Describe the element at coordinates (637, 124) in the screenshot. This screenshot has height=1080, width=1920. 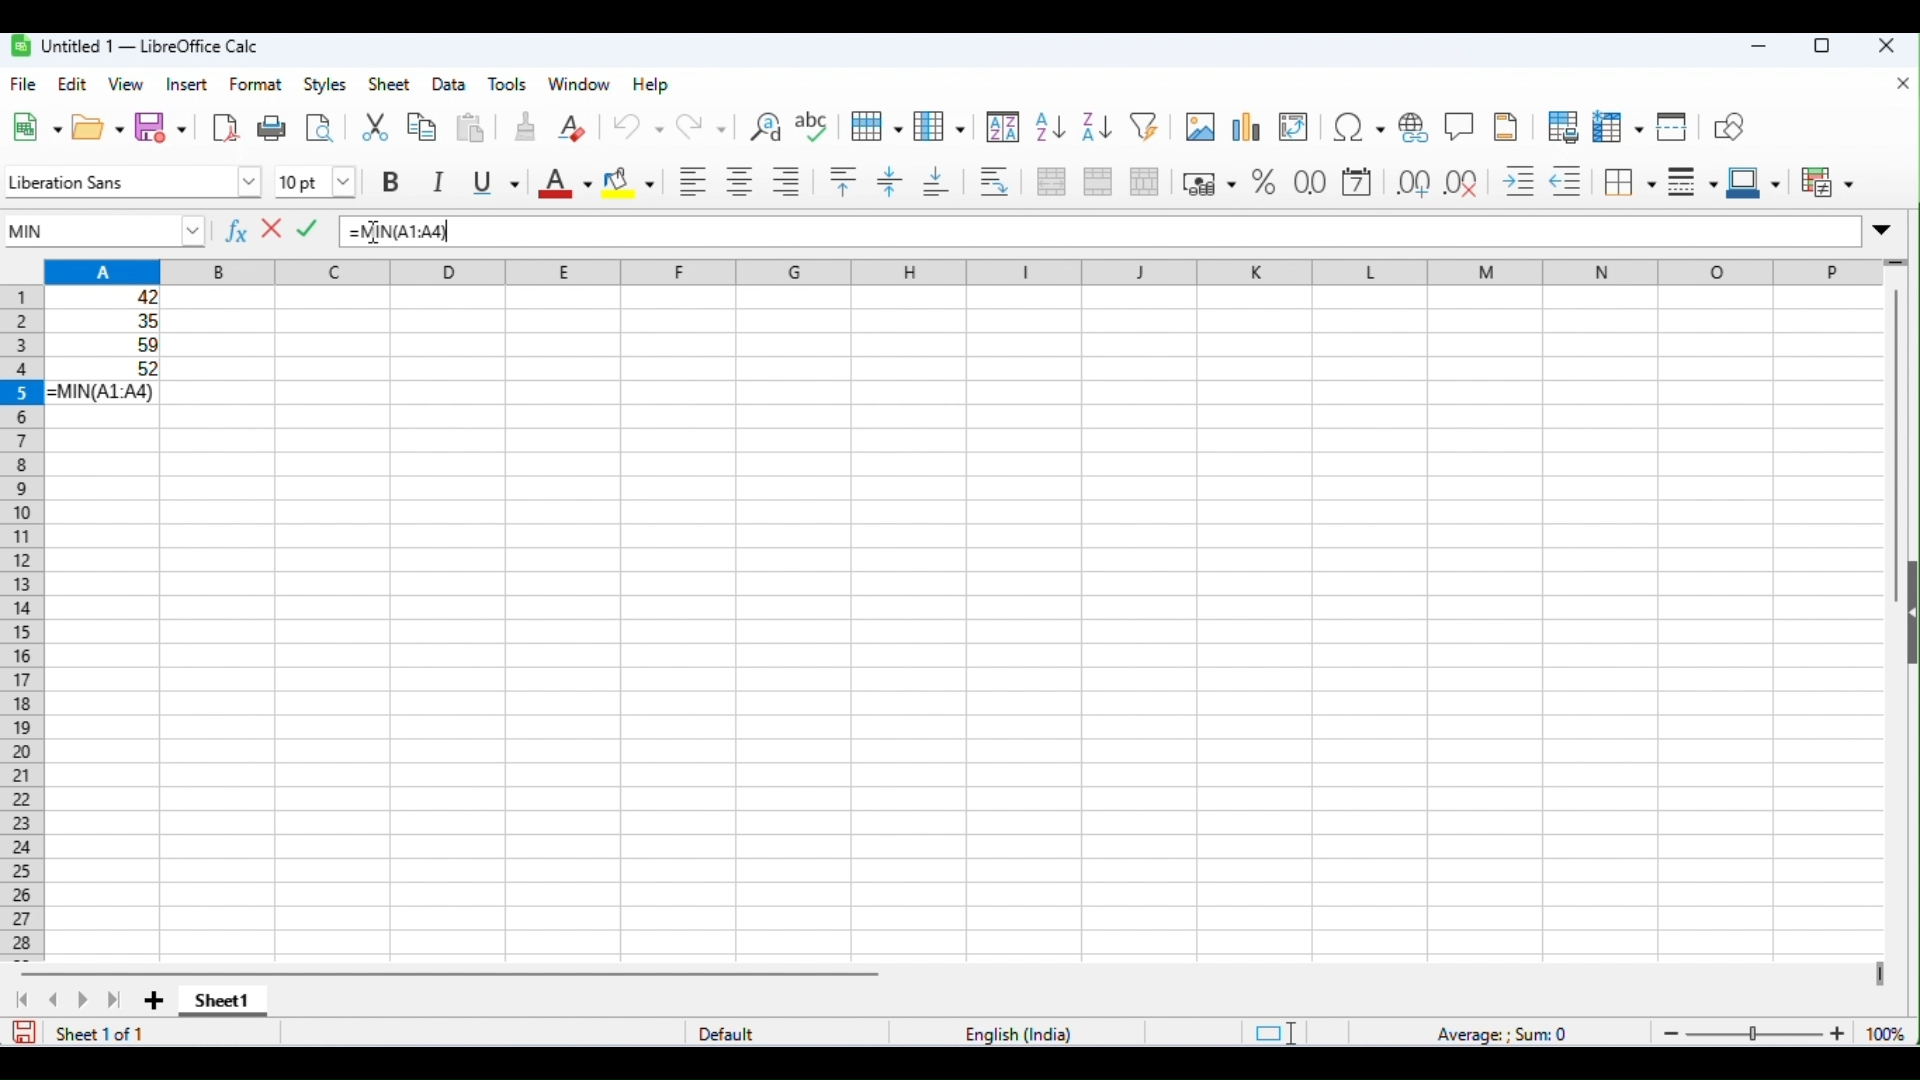
I see `undo` at that location.